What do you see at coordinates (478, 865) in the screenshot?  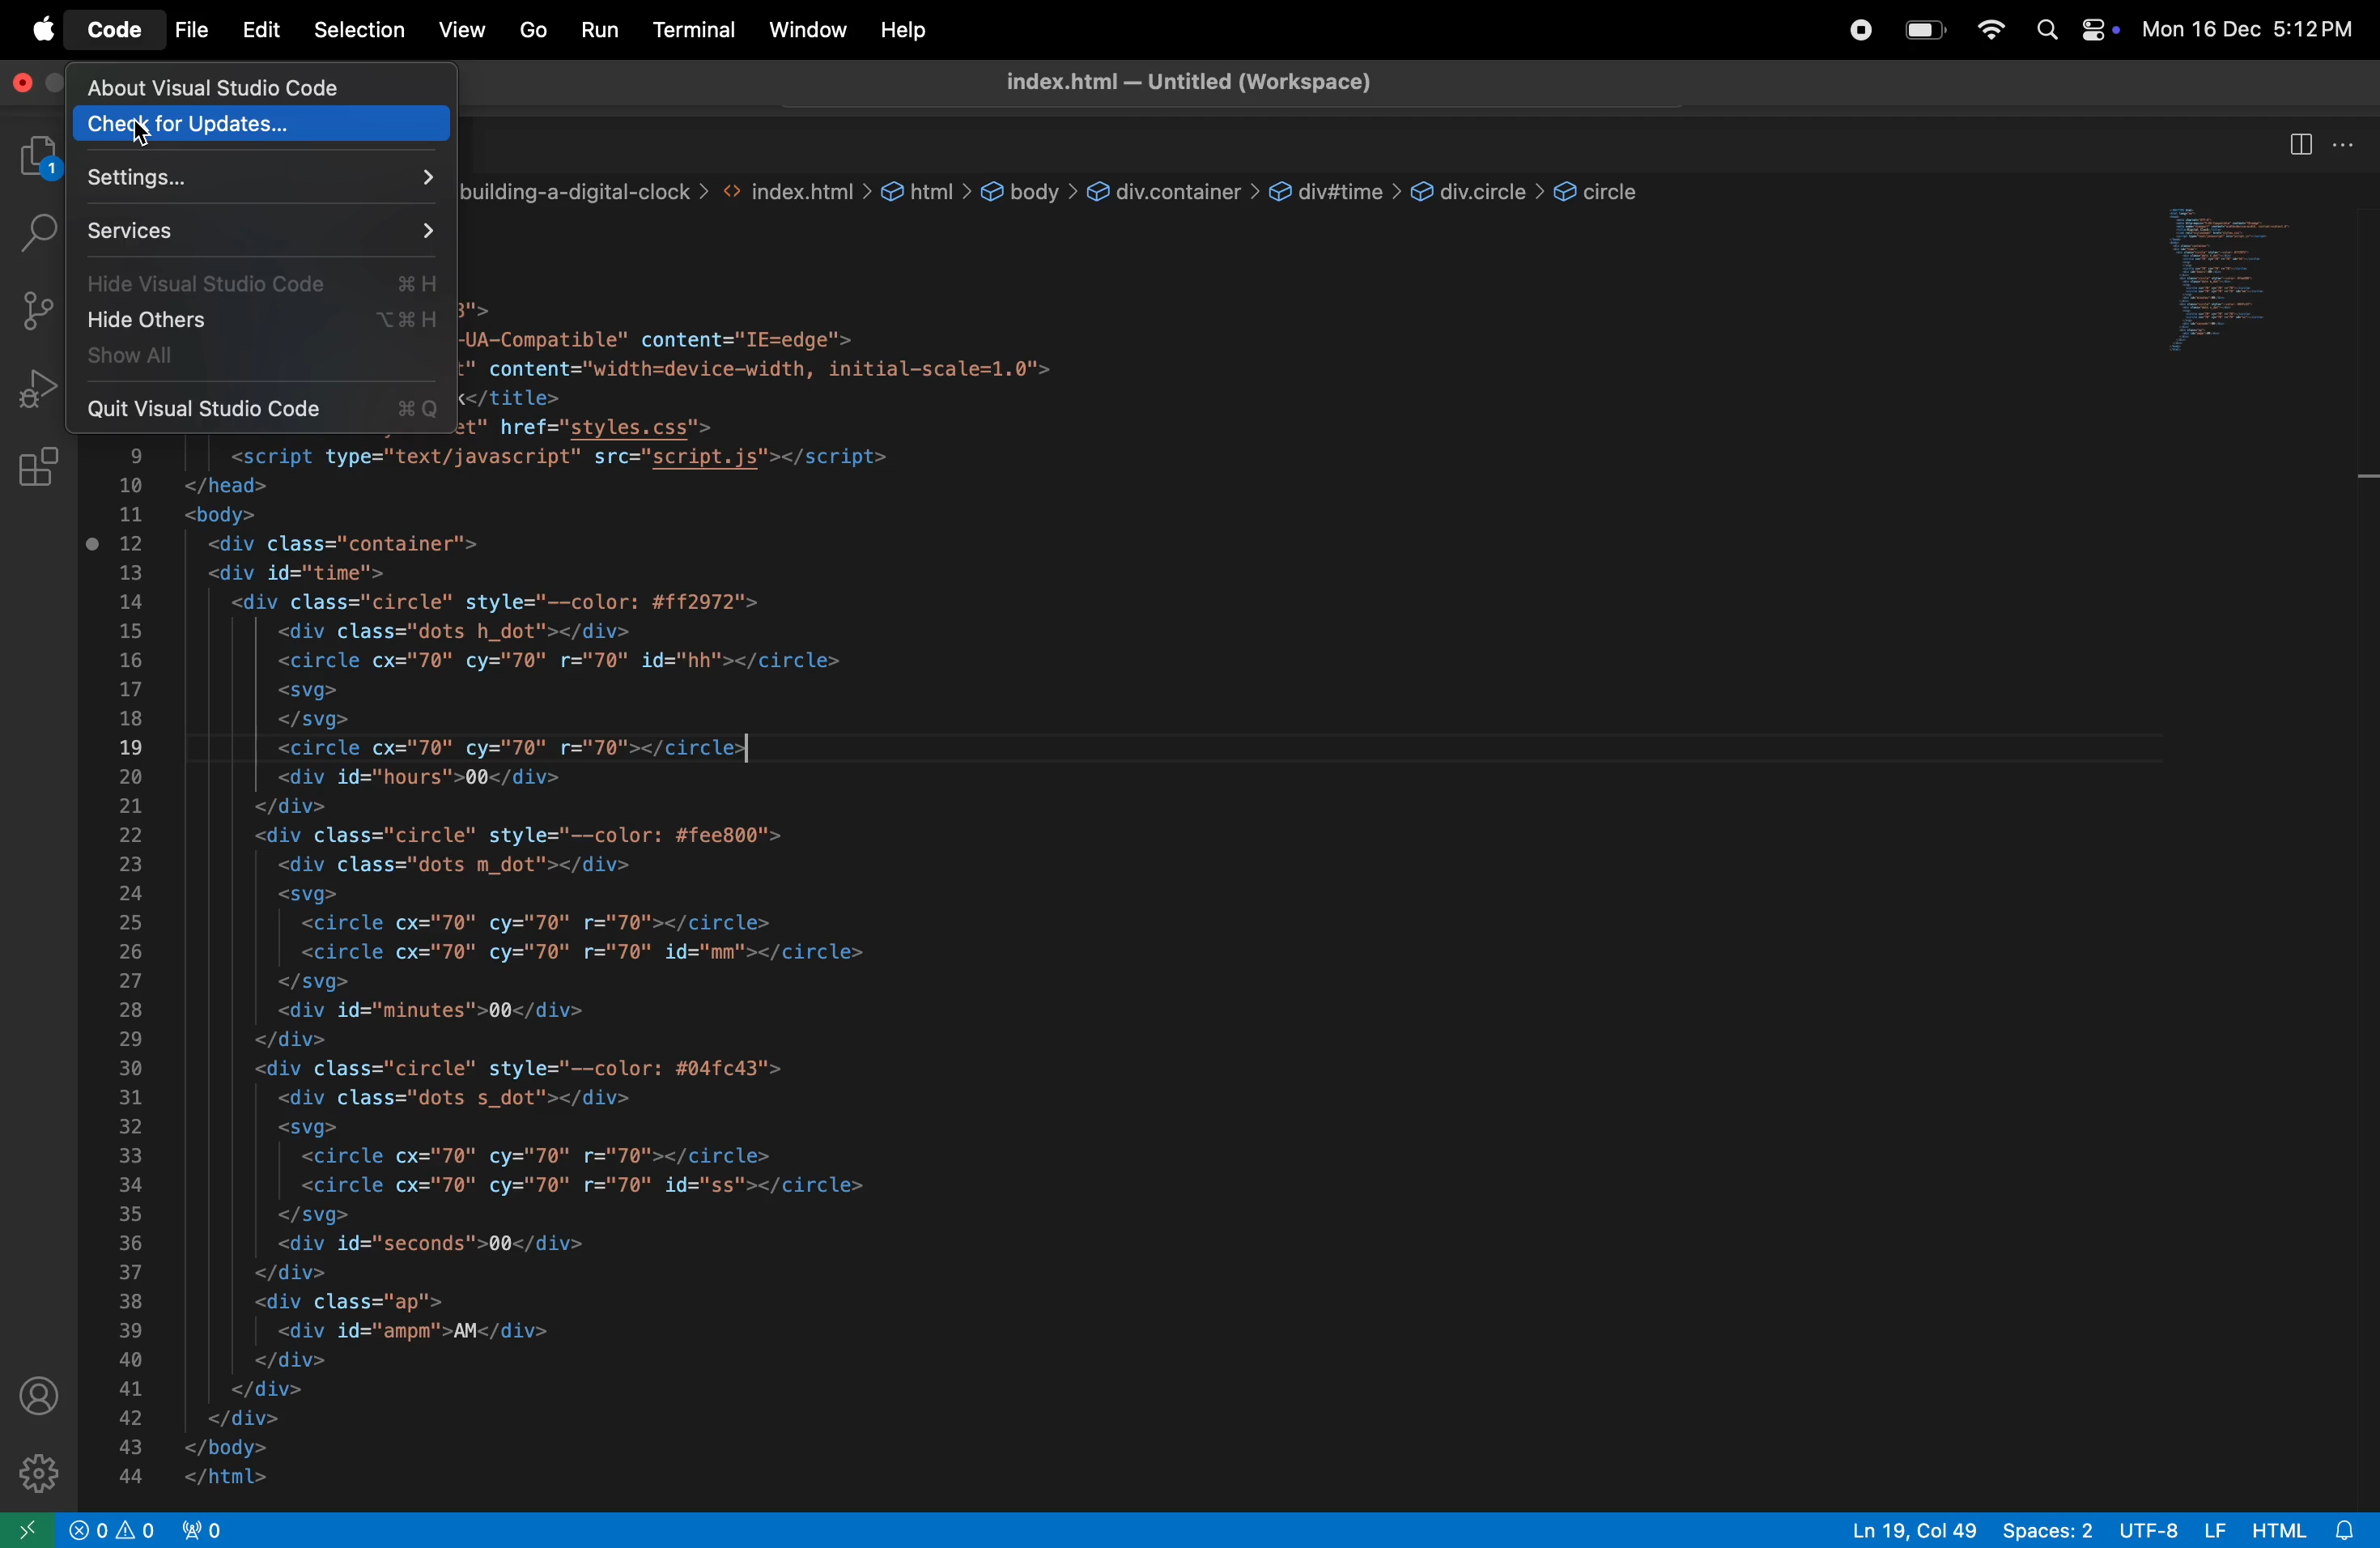 I see `<div class="dots m dot"></div>` at bounding box center [478, 865].